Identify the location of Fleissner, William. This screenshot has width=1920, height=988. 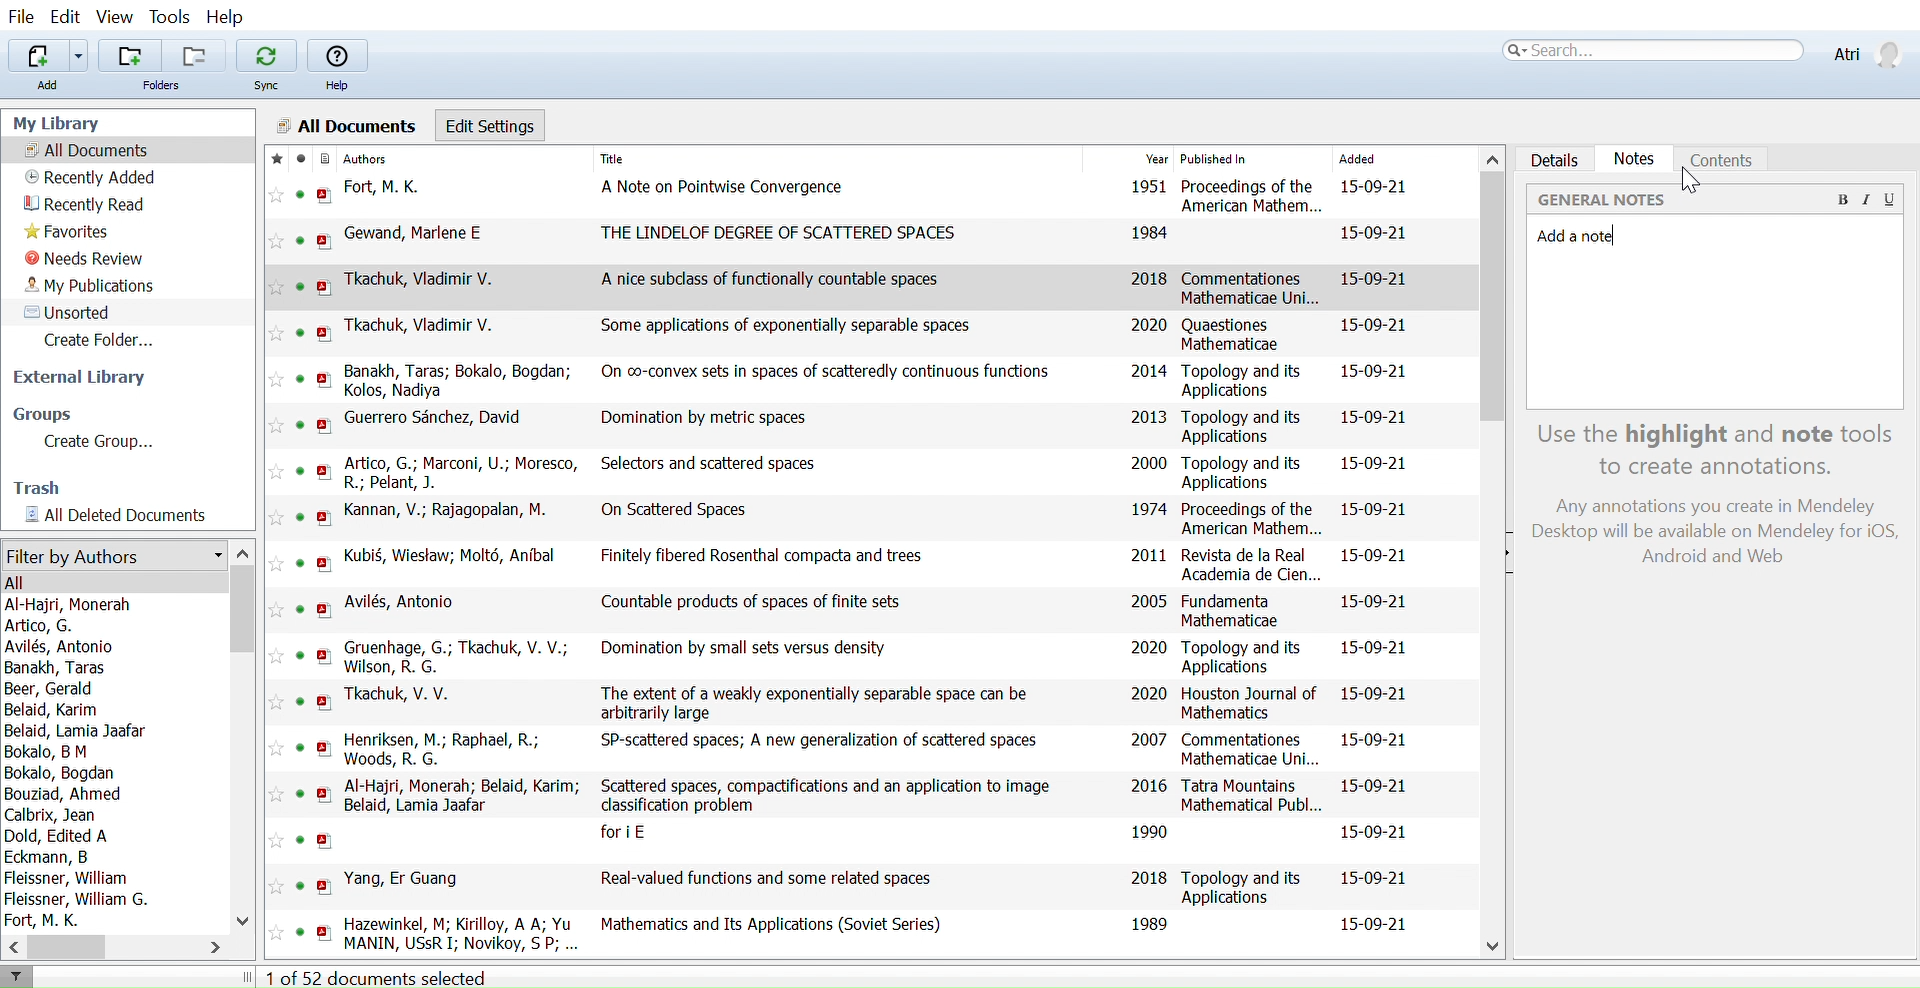
(67, 878).